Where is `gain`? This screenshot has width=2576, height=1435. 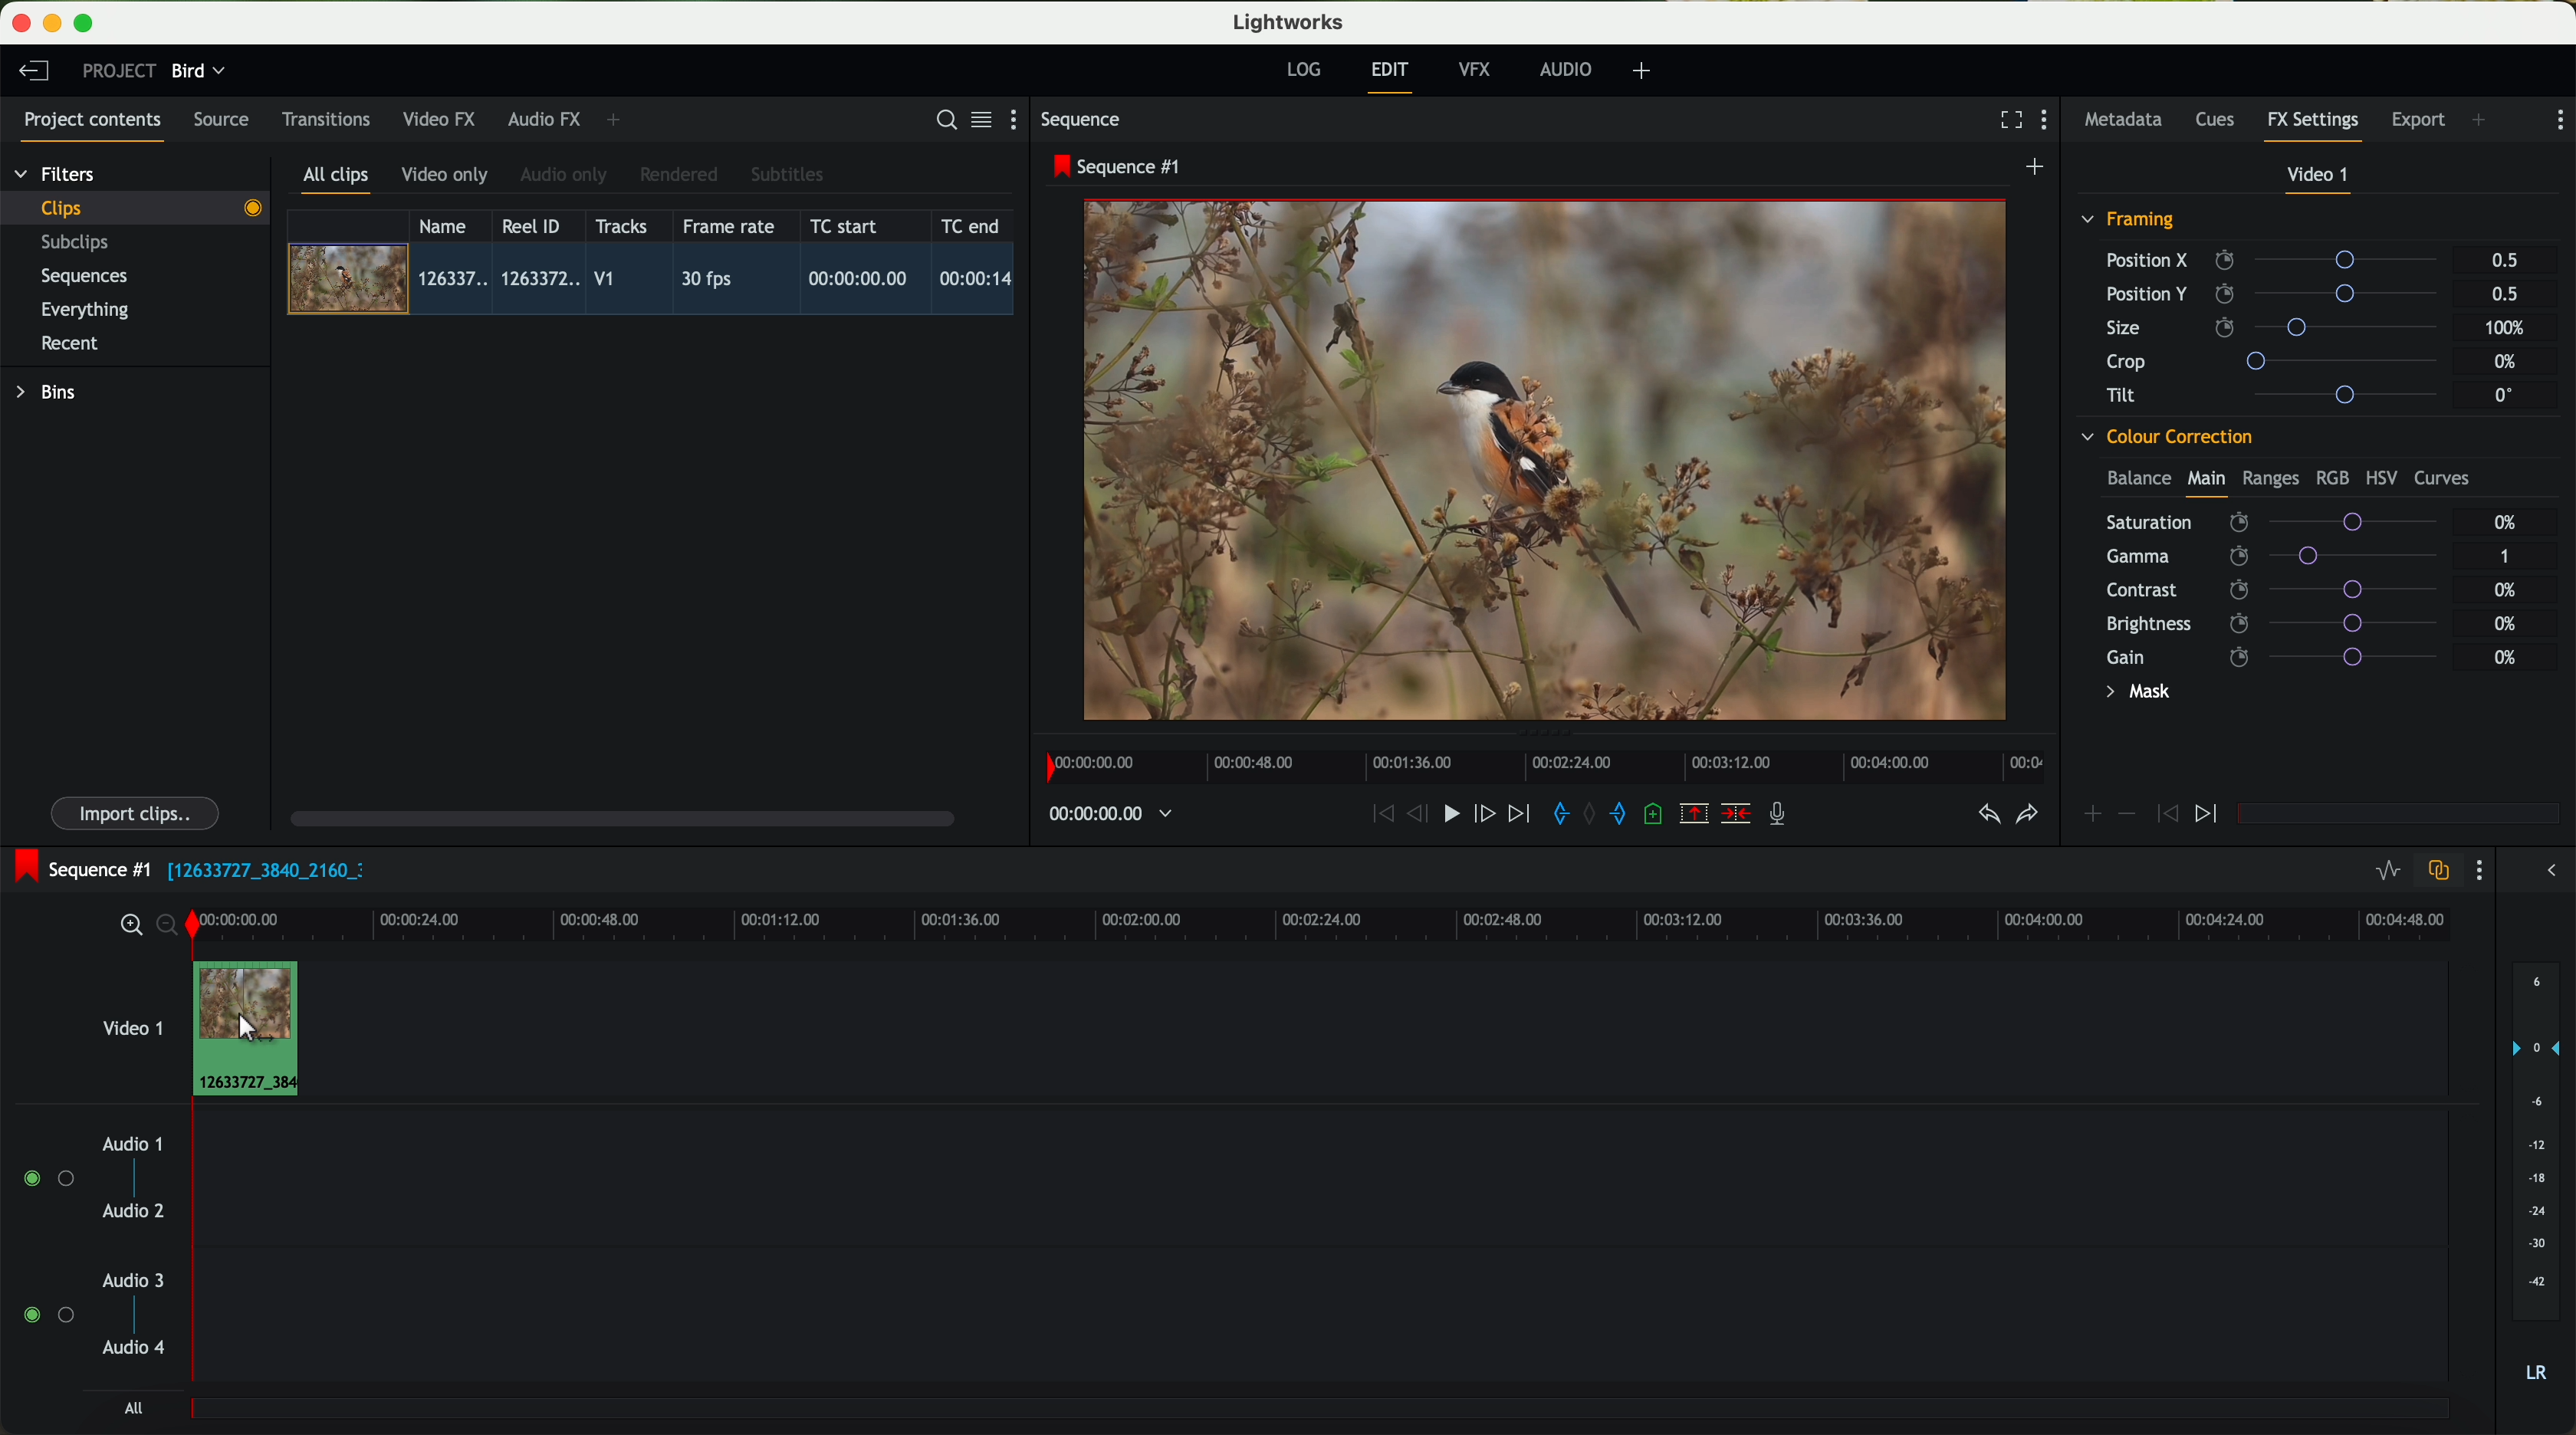 gain is located at coordinates (2284, 656).